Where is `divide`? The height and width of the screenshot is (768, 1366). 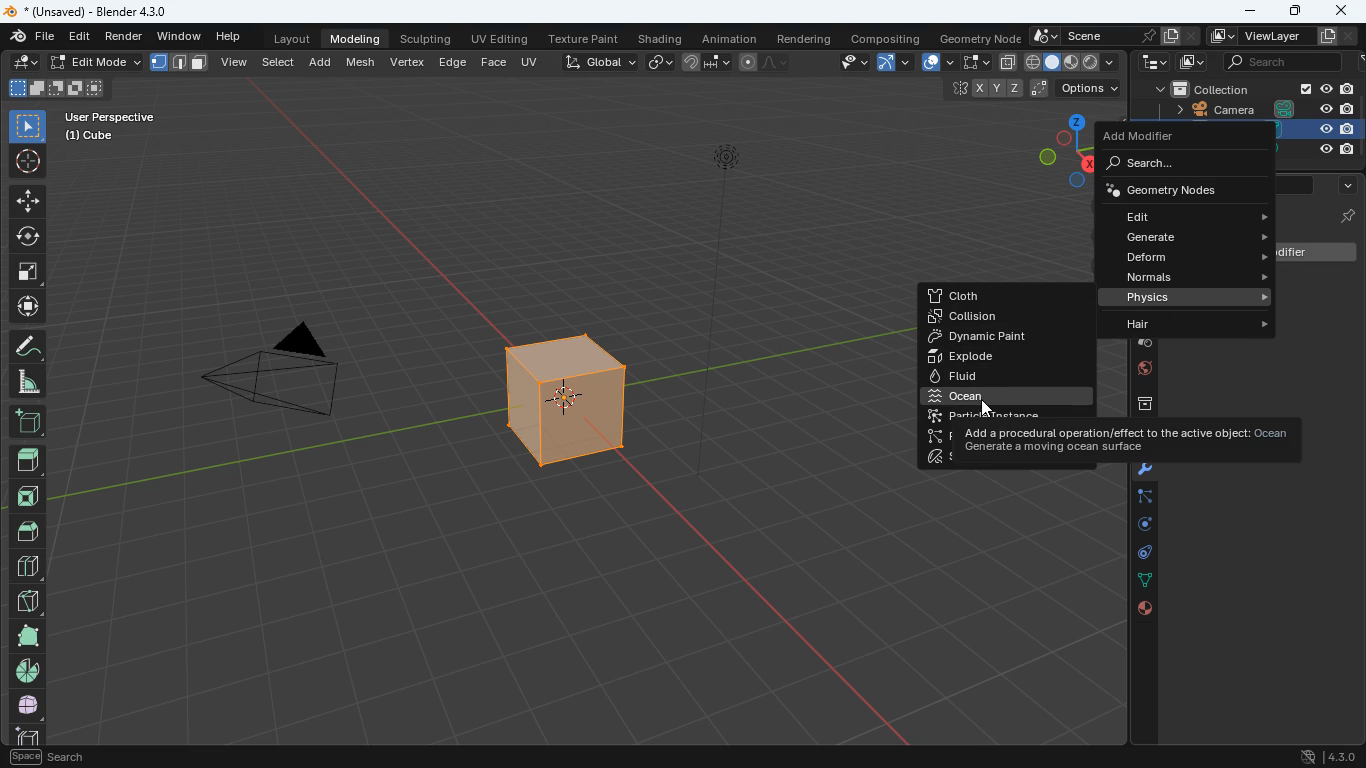
divide is located at coordinates (29, 565).